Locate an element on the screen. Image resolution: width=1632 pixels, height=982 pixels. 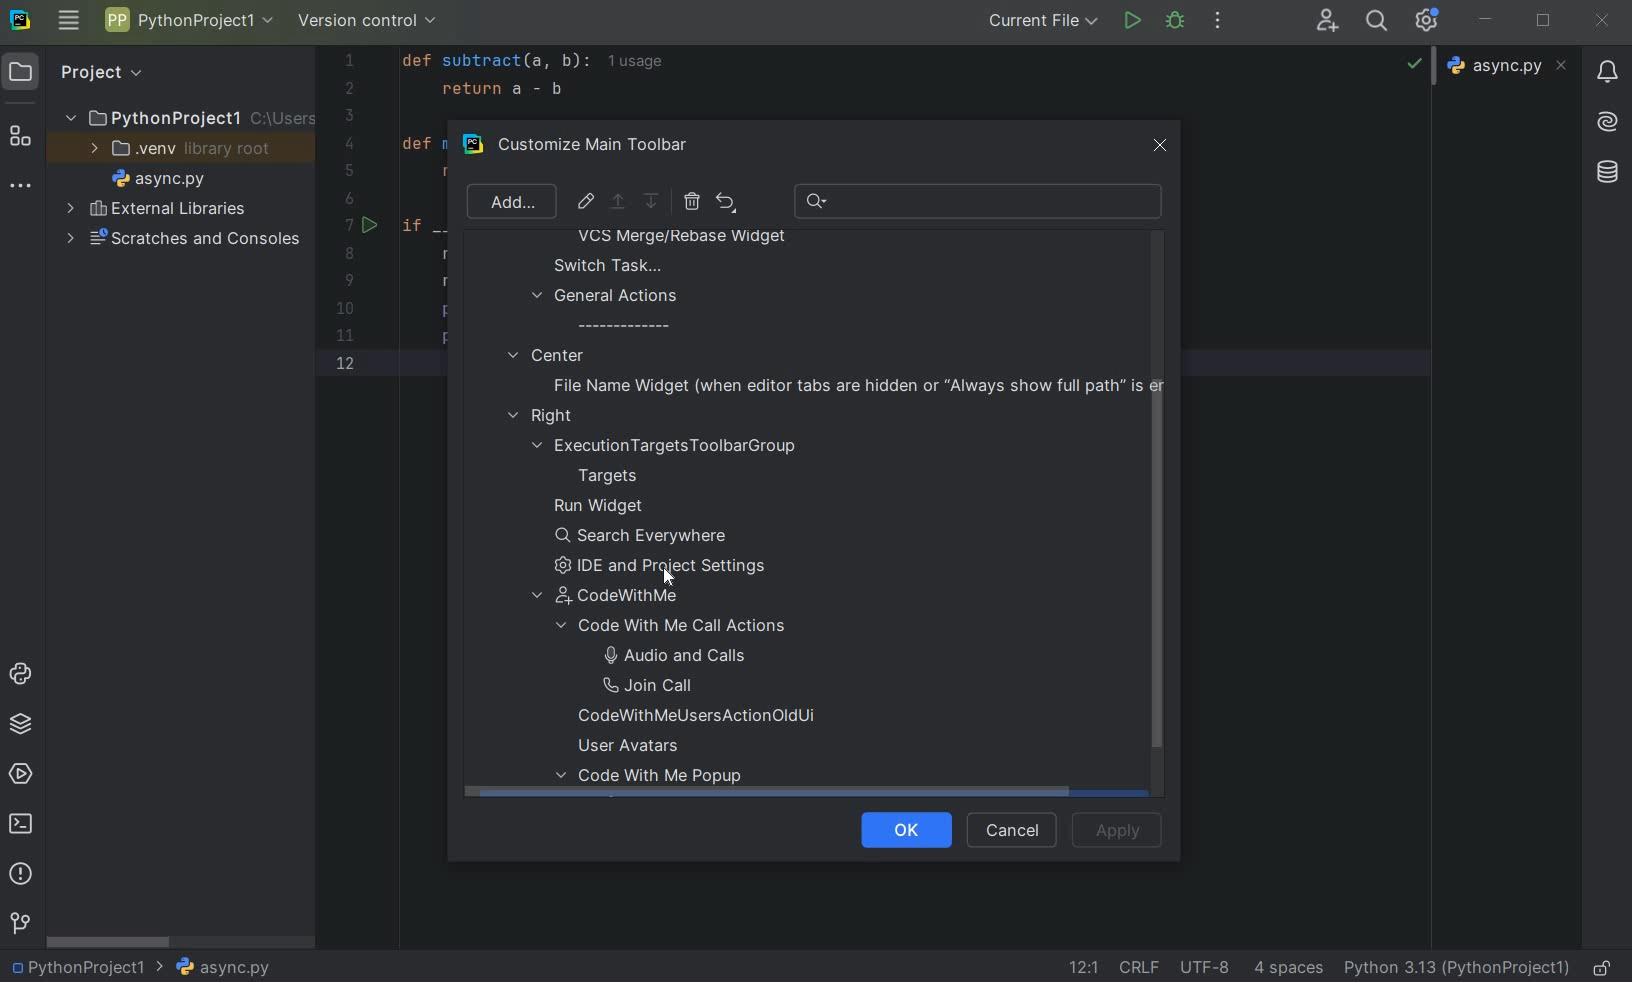
user avatars is located at coordinates (637, 746).